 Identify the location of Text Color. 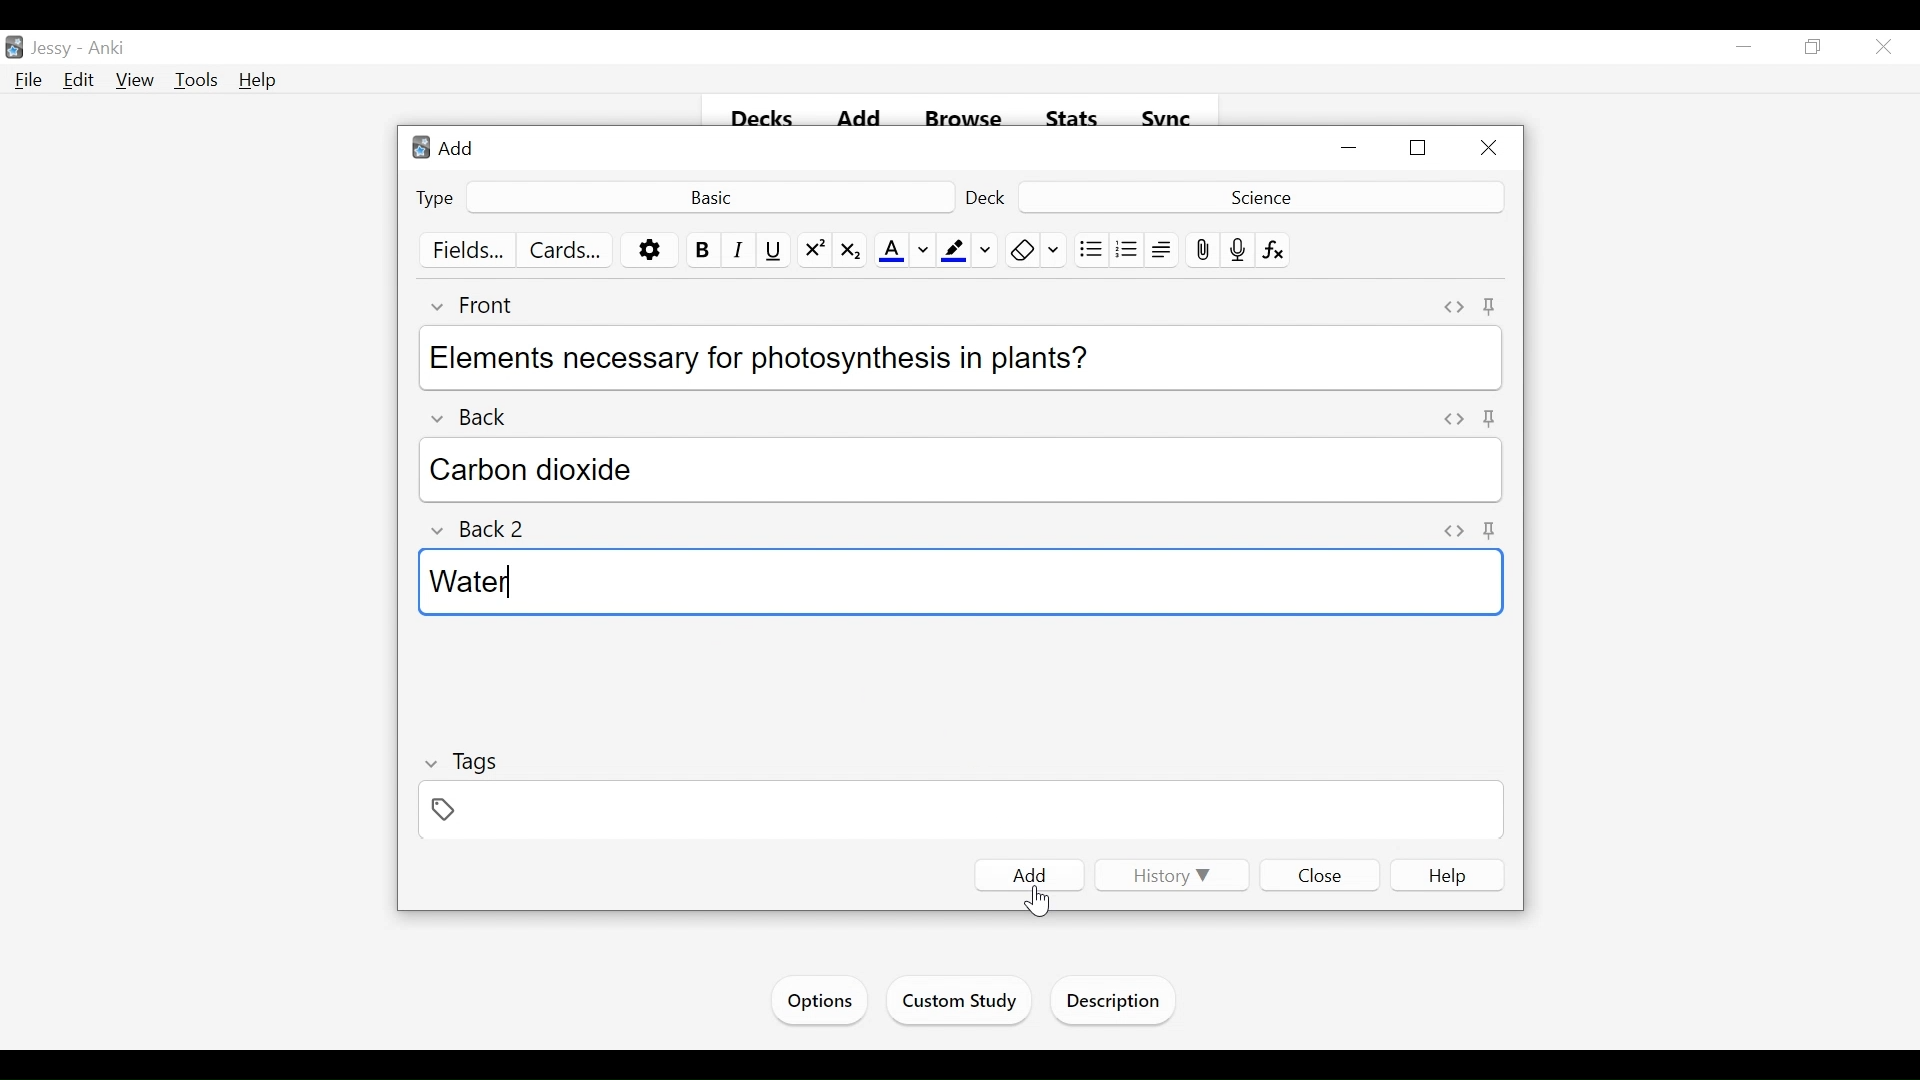
(891, 251).